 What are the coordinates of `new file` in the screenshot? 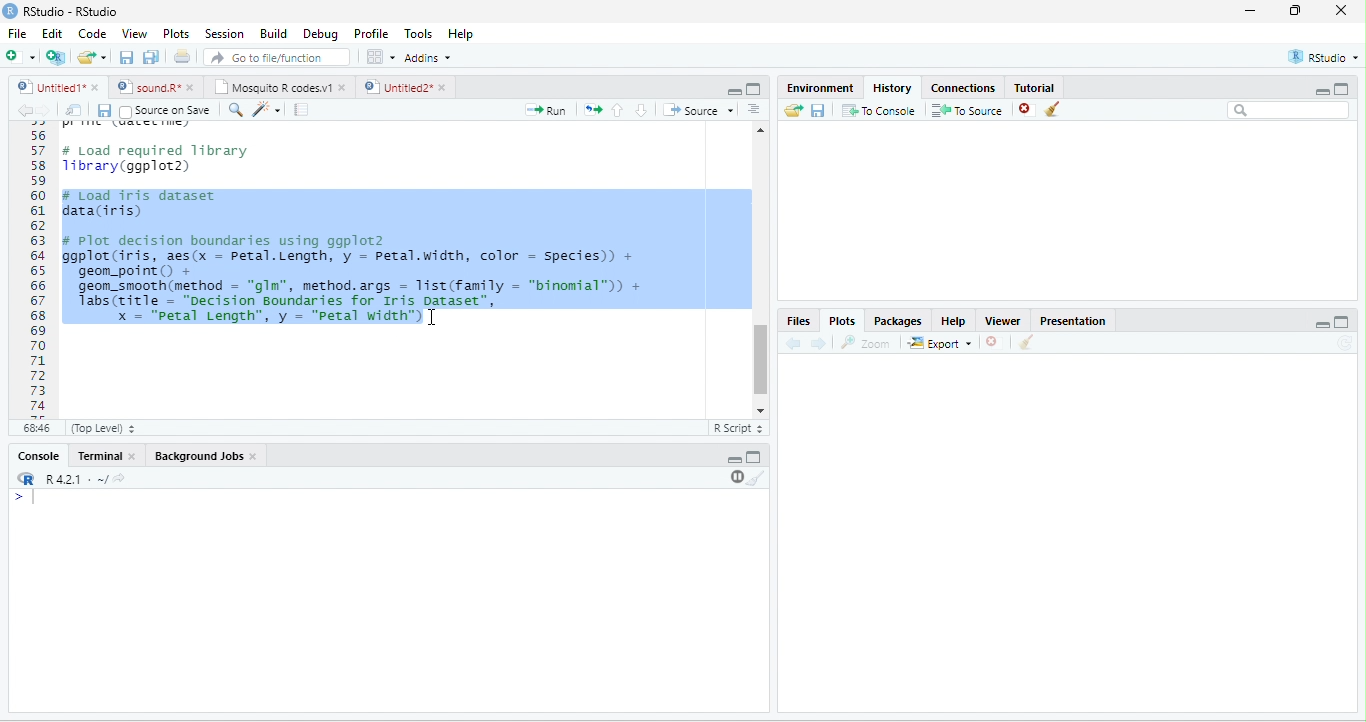 It's located at (20, 56).